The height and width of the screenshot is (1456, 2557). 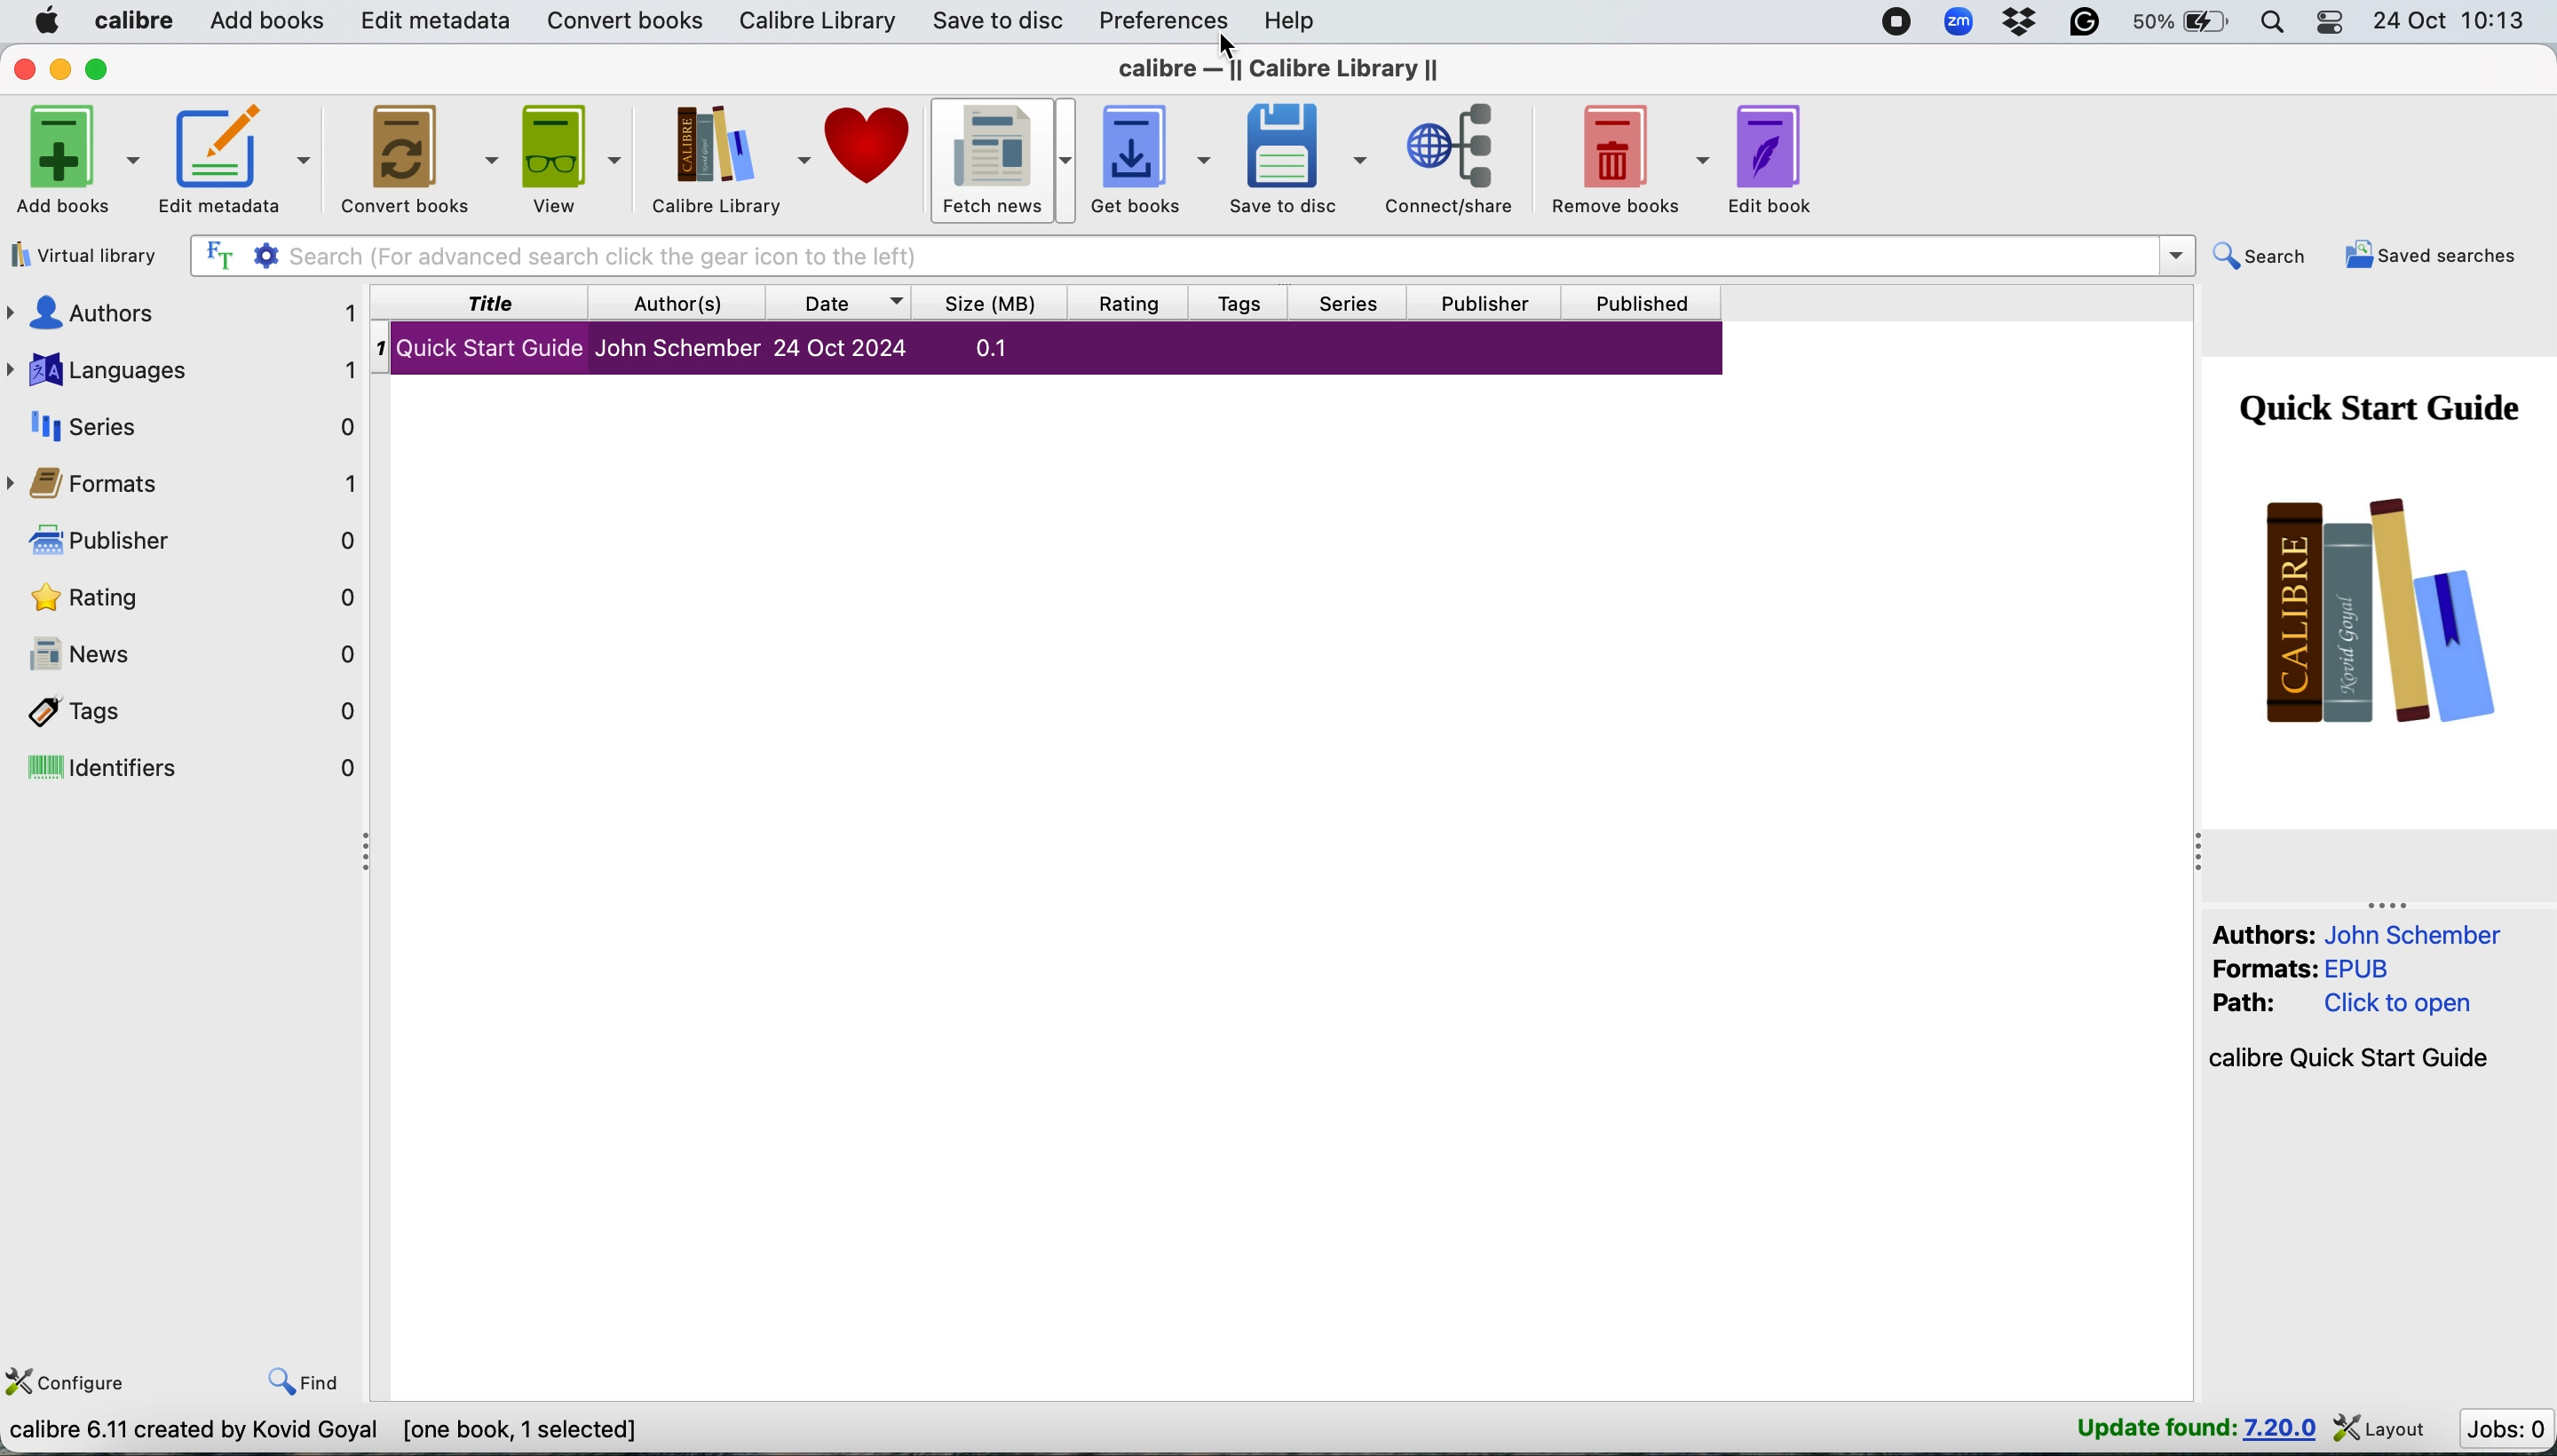 I want to click on add books, so click(x=265, y=22).